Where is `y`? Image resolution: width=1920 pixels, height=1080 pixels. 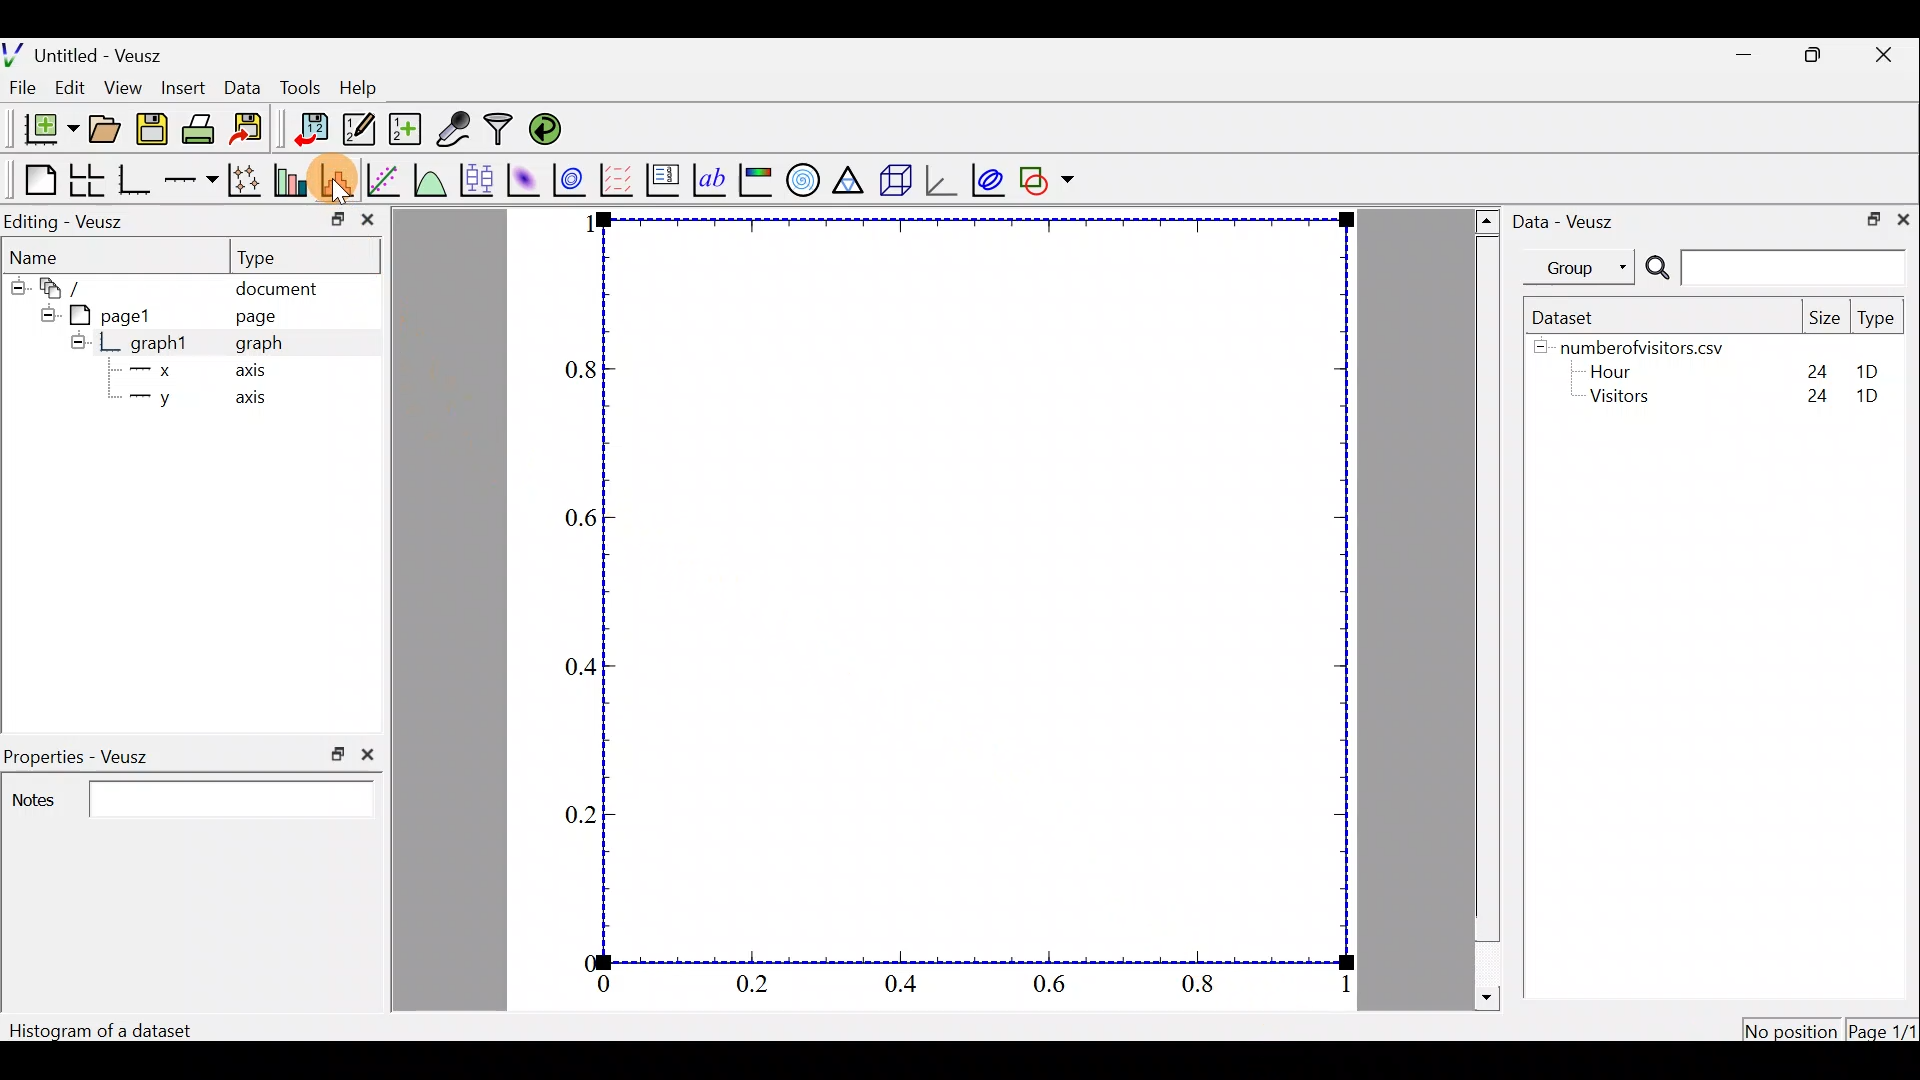 y is located at coordinates (167, 401).